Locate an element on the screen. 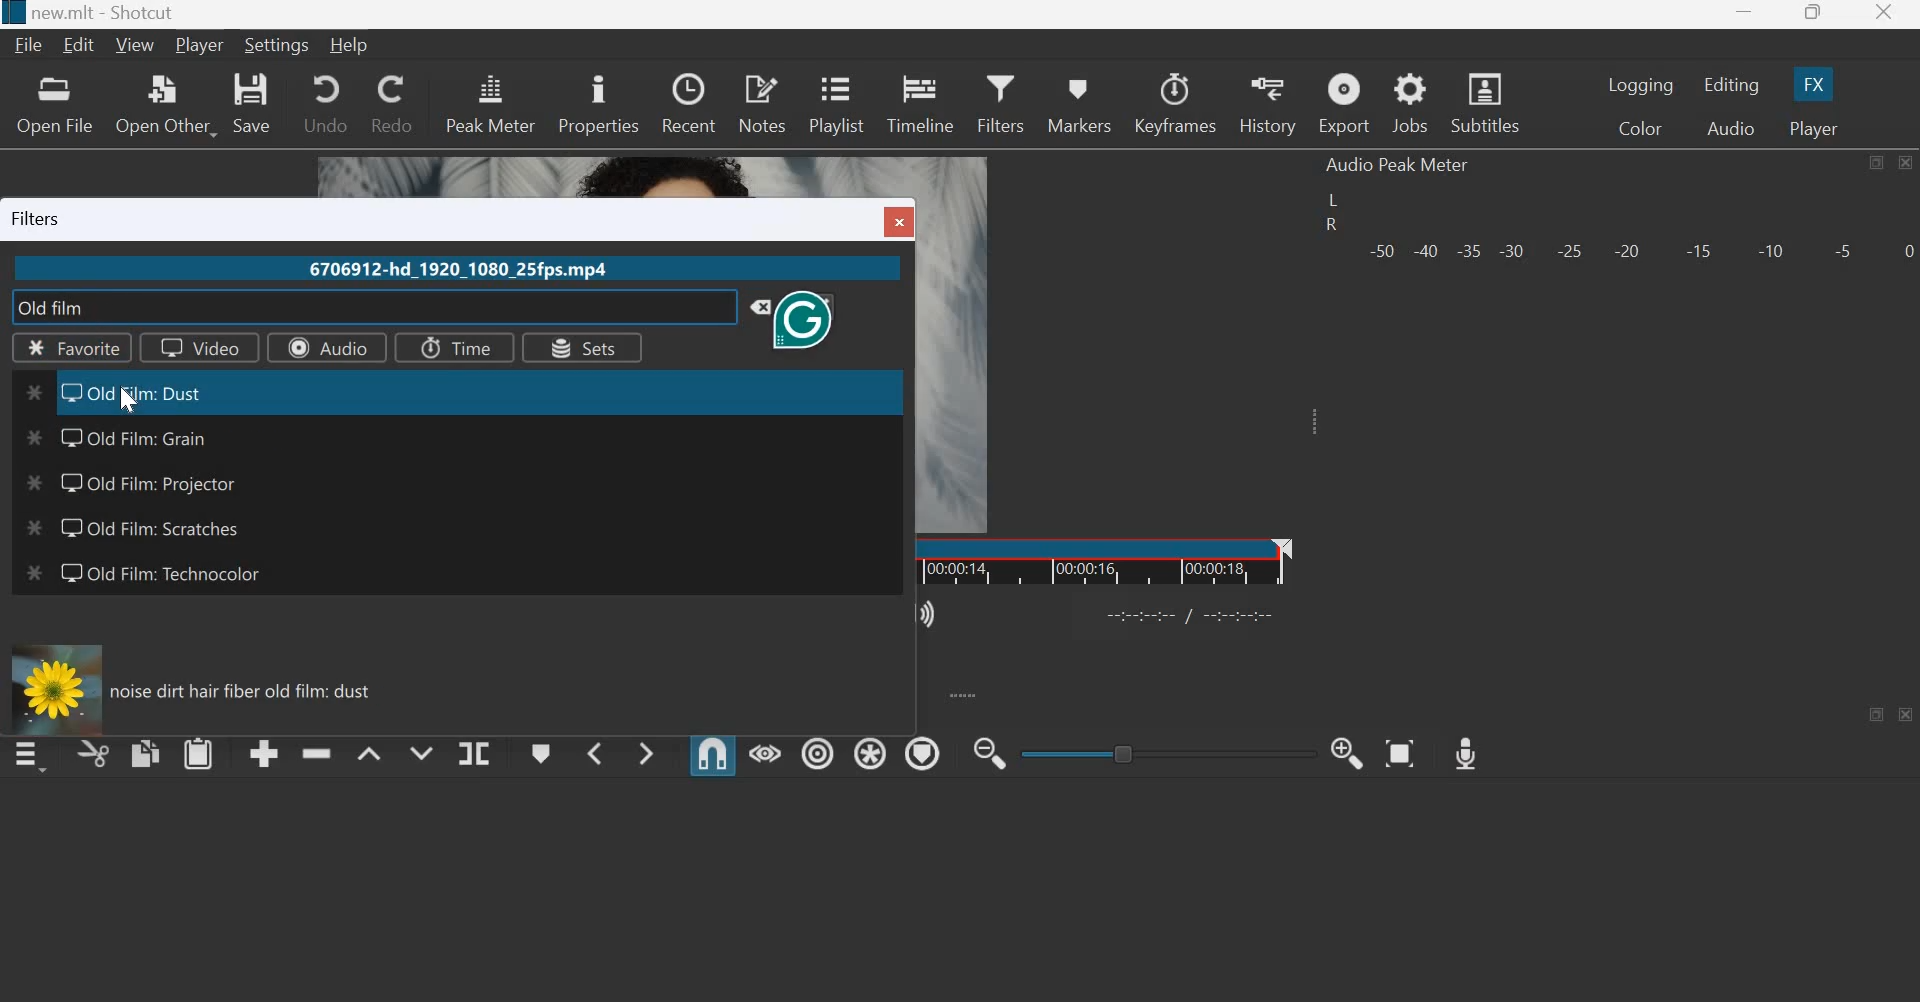  noise dirt hair fiber old film: dust is located at coordinates (262, 690).